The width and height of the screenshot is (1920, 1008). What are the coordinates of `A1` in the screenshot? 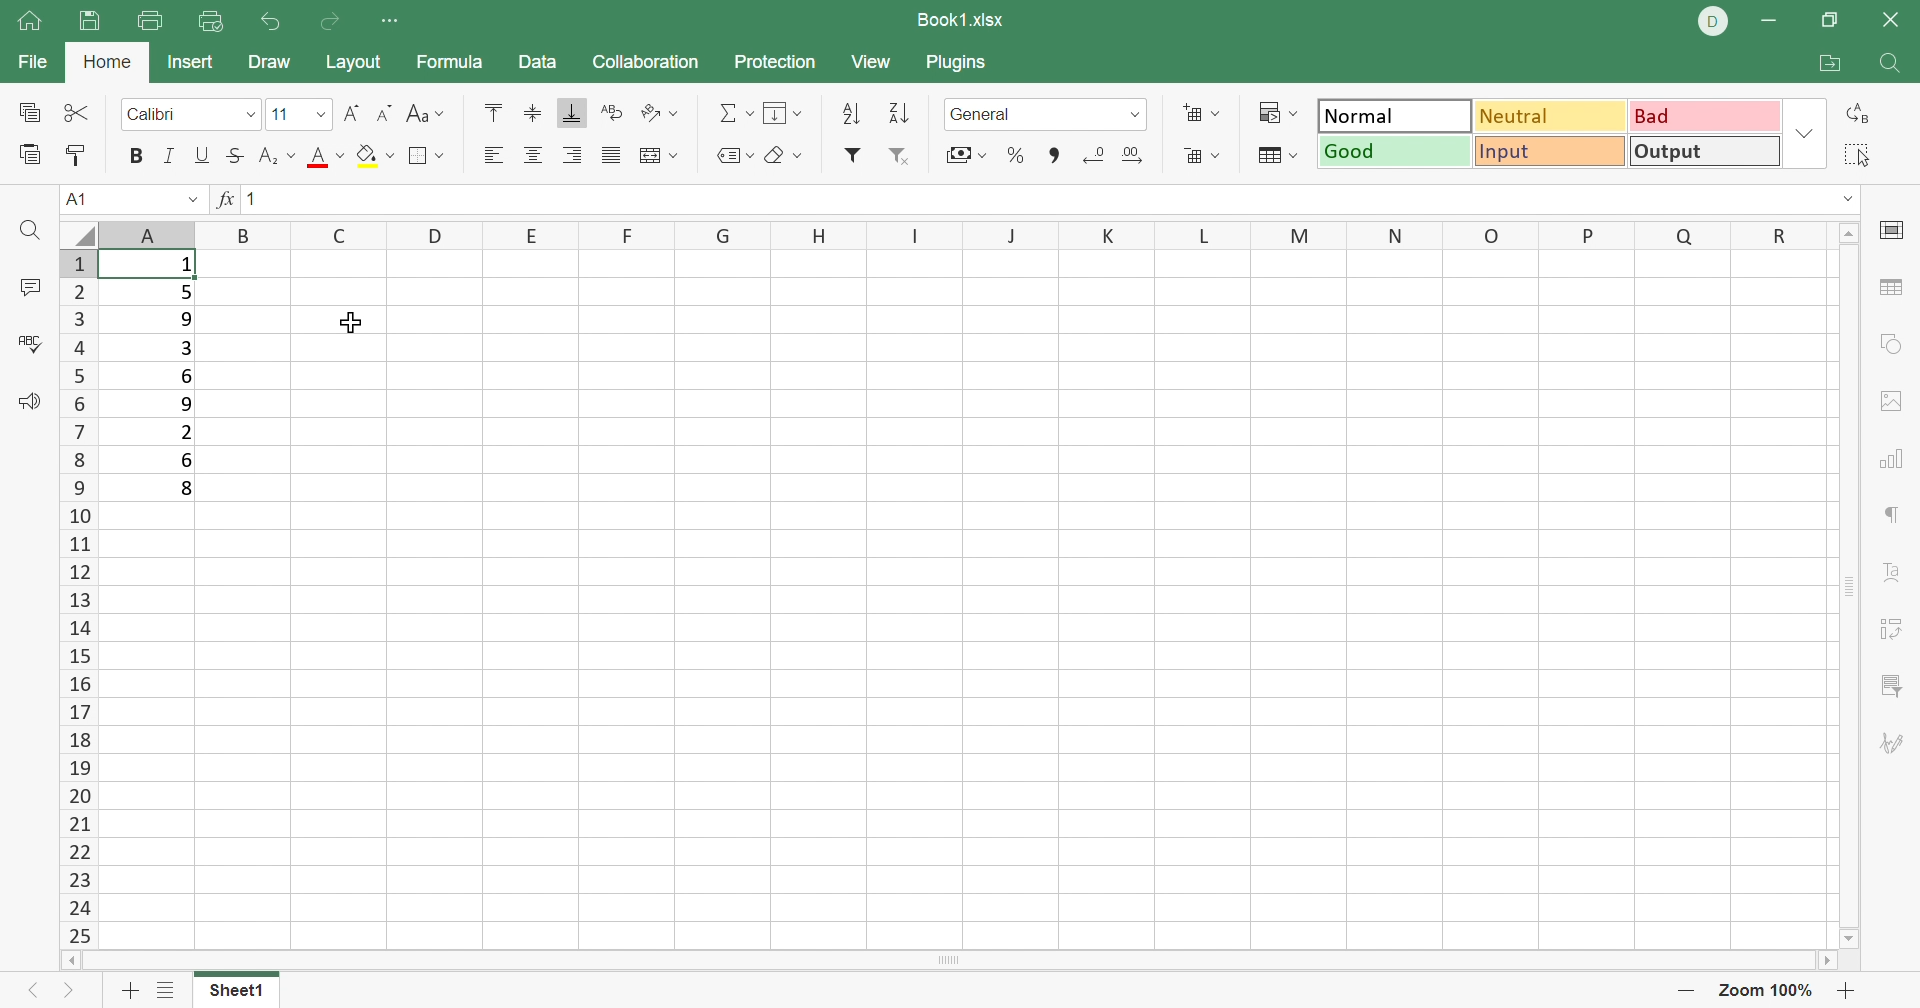 It's located at (85, 199).